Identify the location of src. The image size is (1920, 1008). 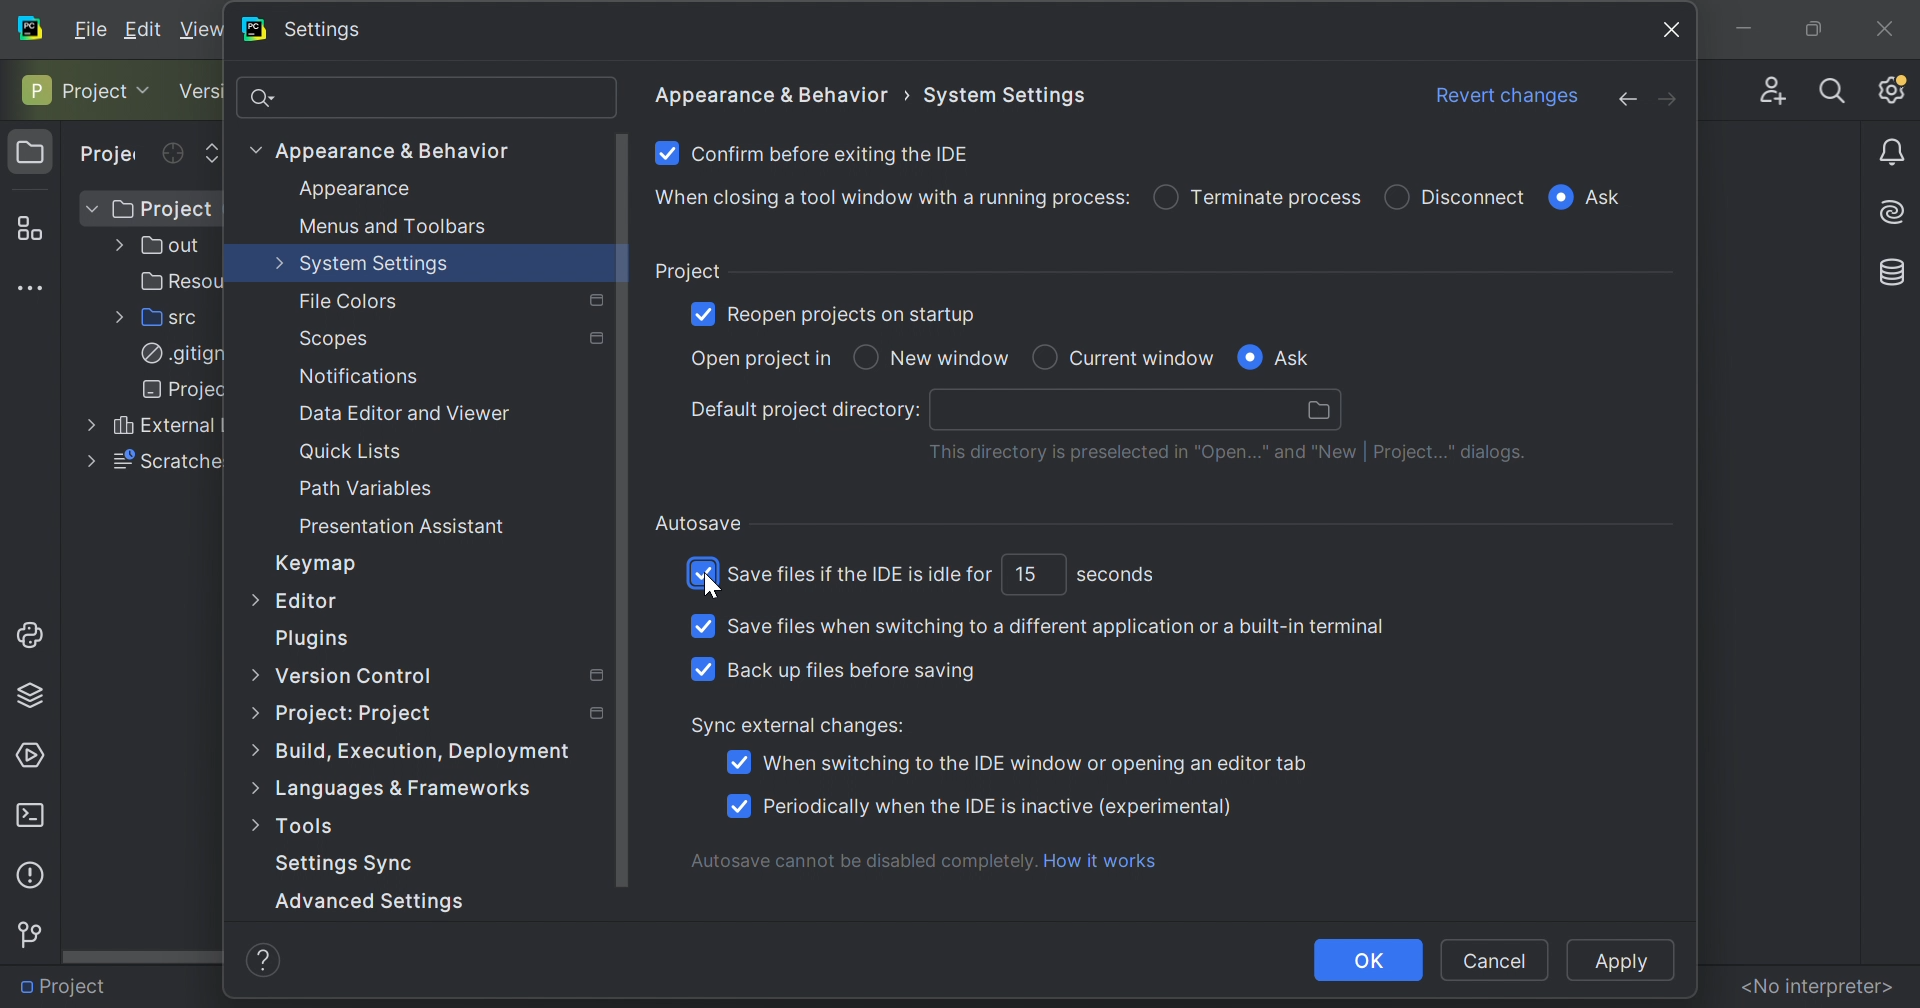
(165, 318).